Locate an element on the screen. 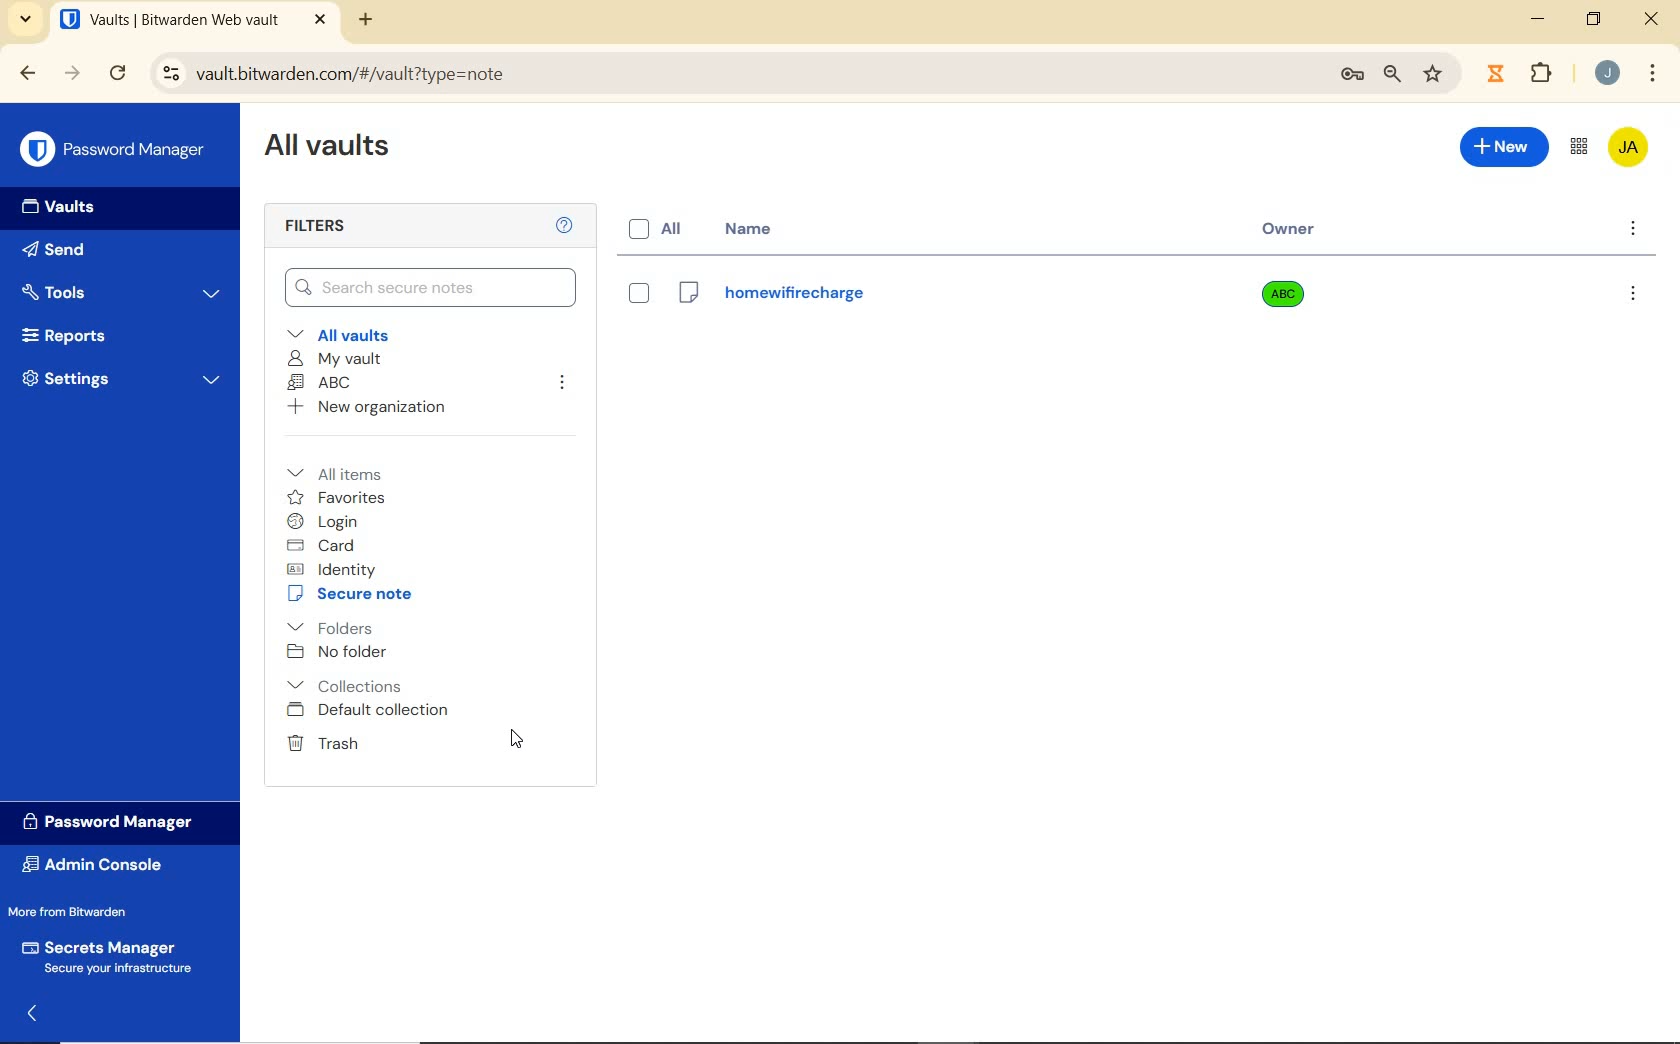 The width and height of the screenshot is (1680, 1044). reload is located at coordinates (117, 74).